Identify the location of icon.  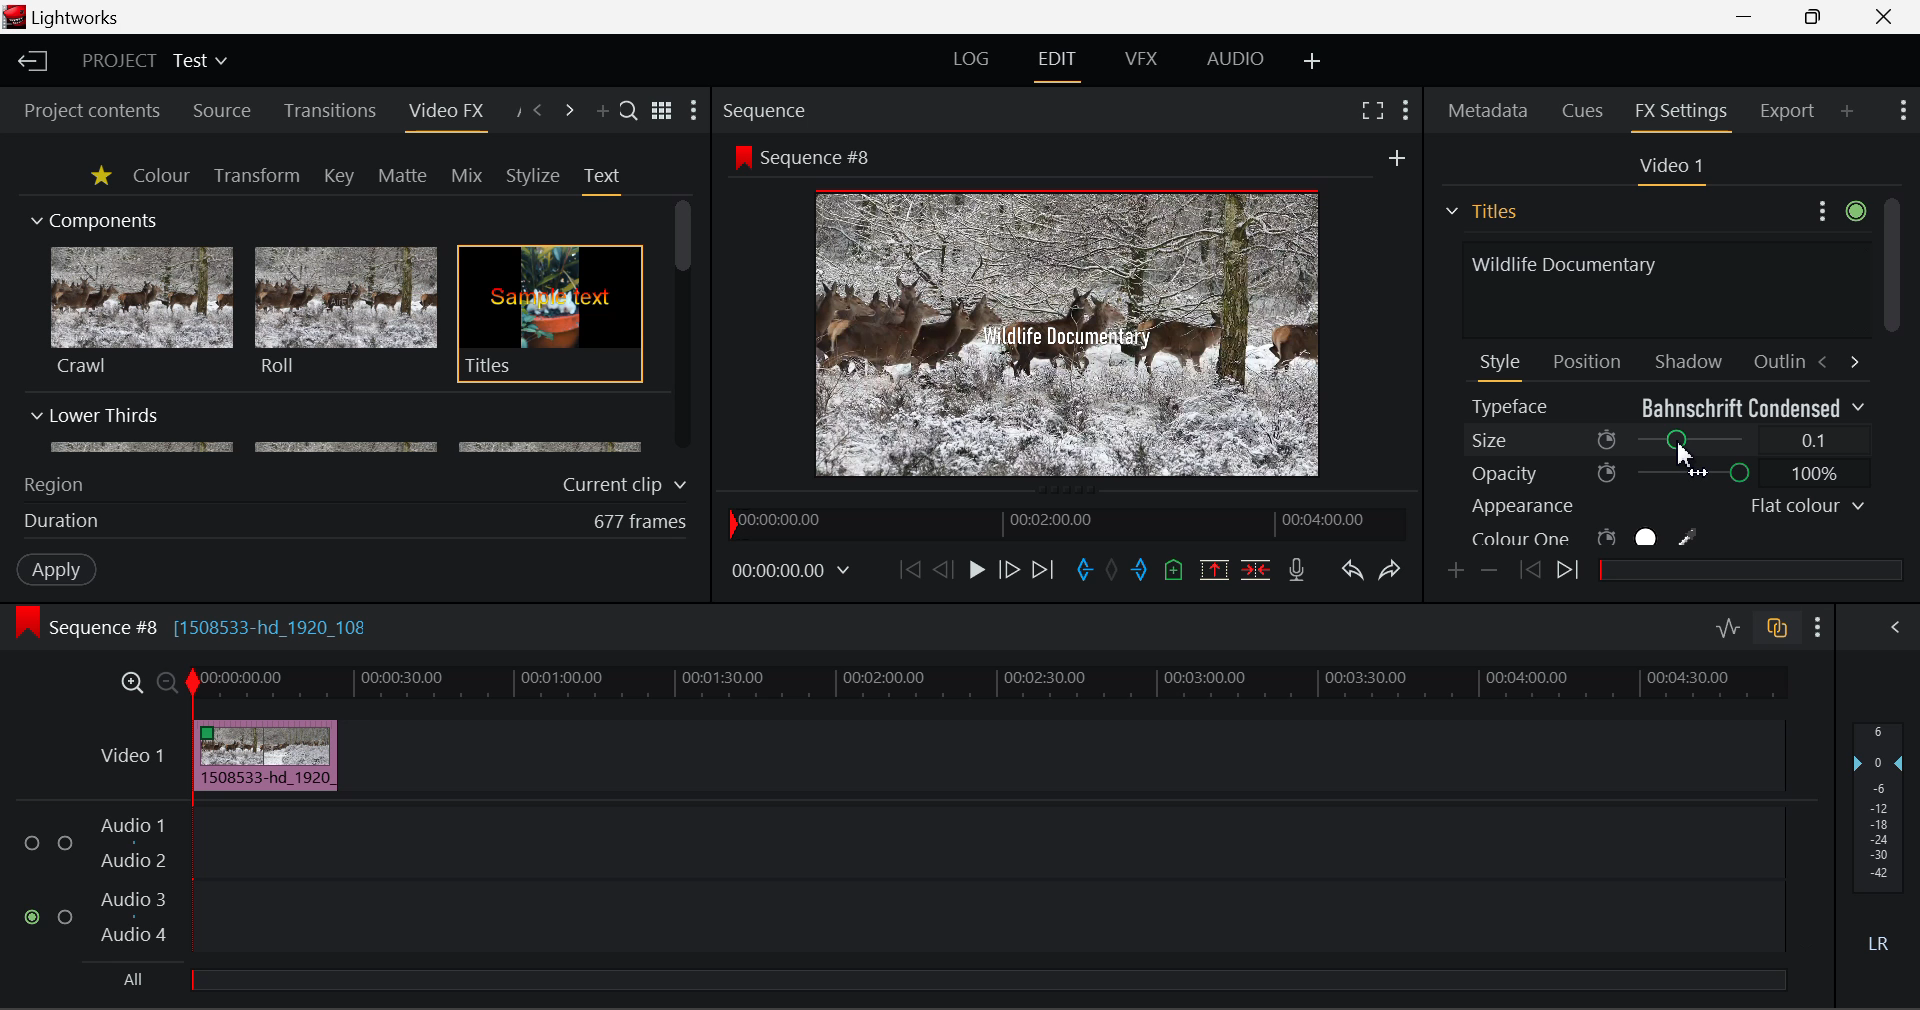
(26, 623).